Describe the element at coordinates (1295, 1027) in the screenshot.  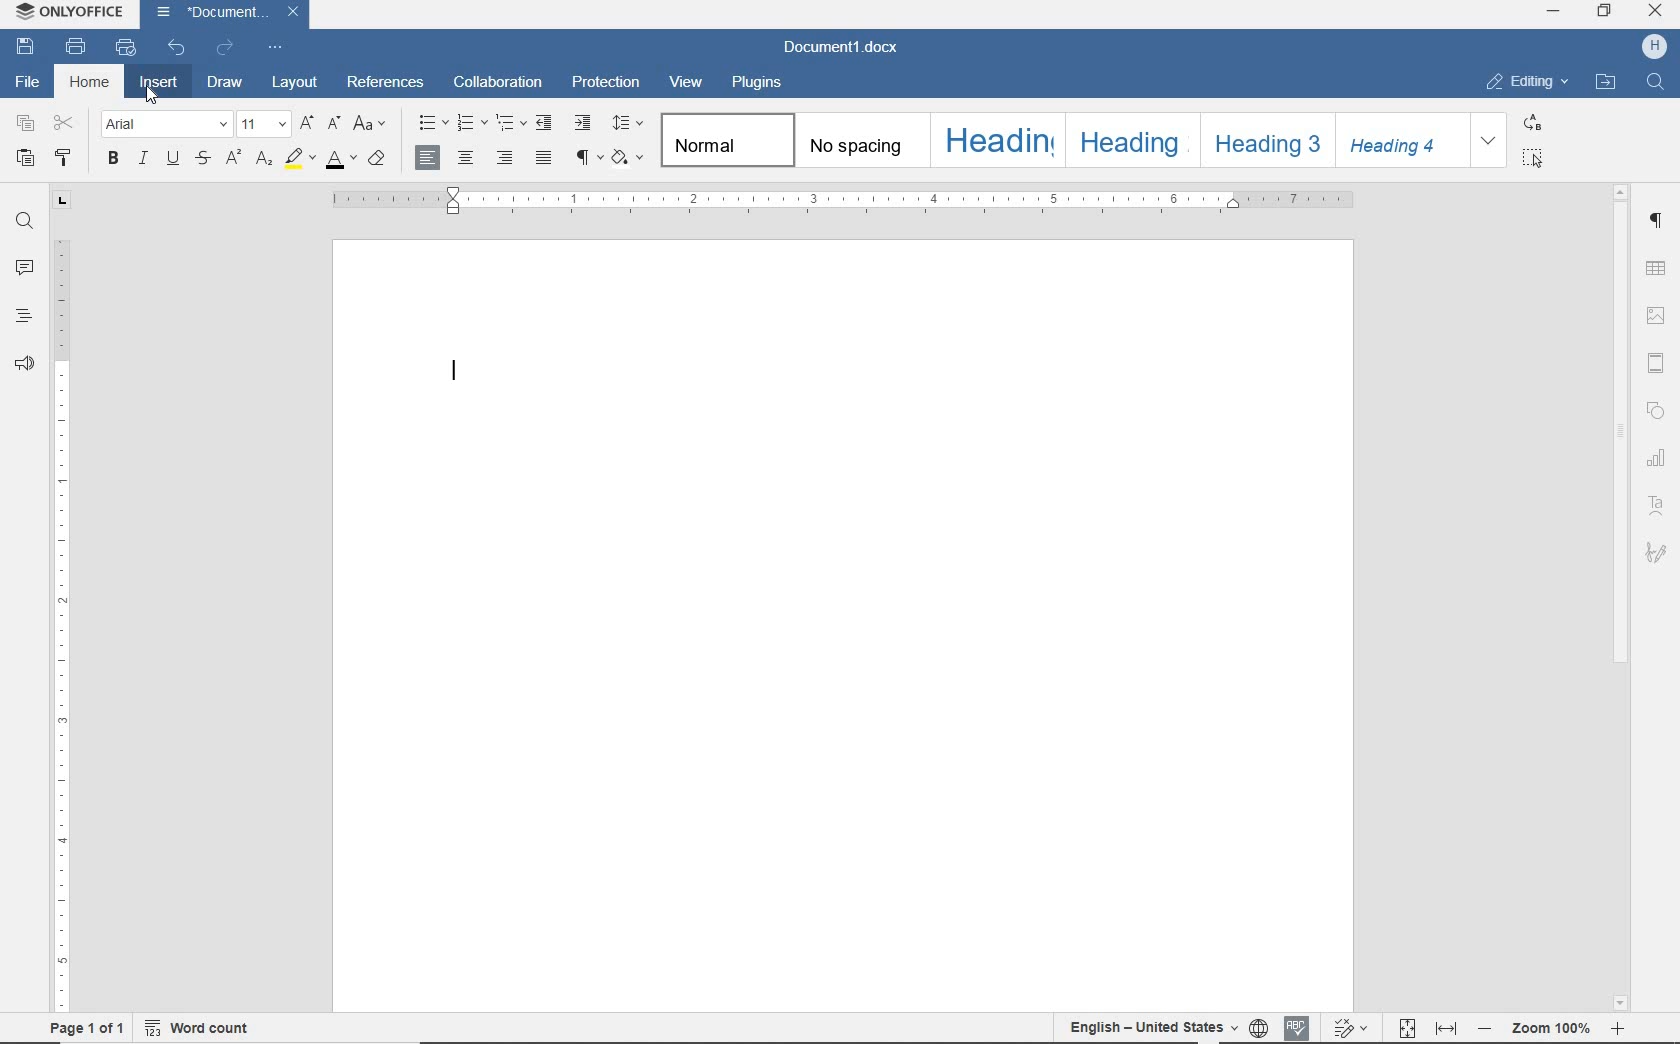
I see `spell checking` at that location.